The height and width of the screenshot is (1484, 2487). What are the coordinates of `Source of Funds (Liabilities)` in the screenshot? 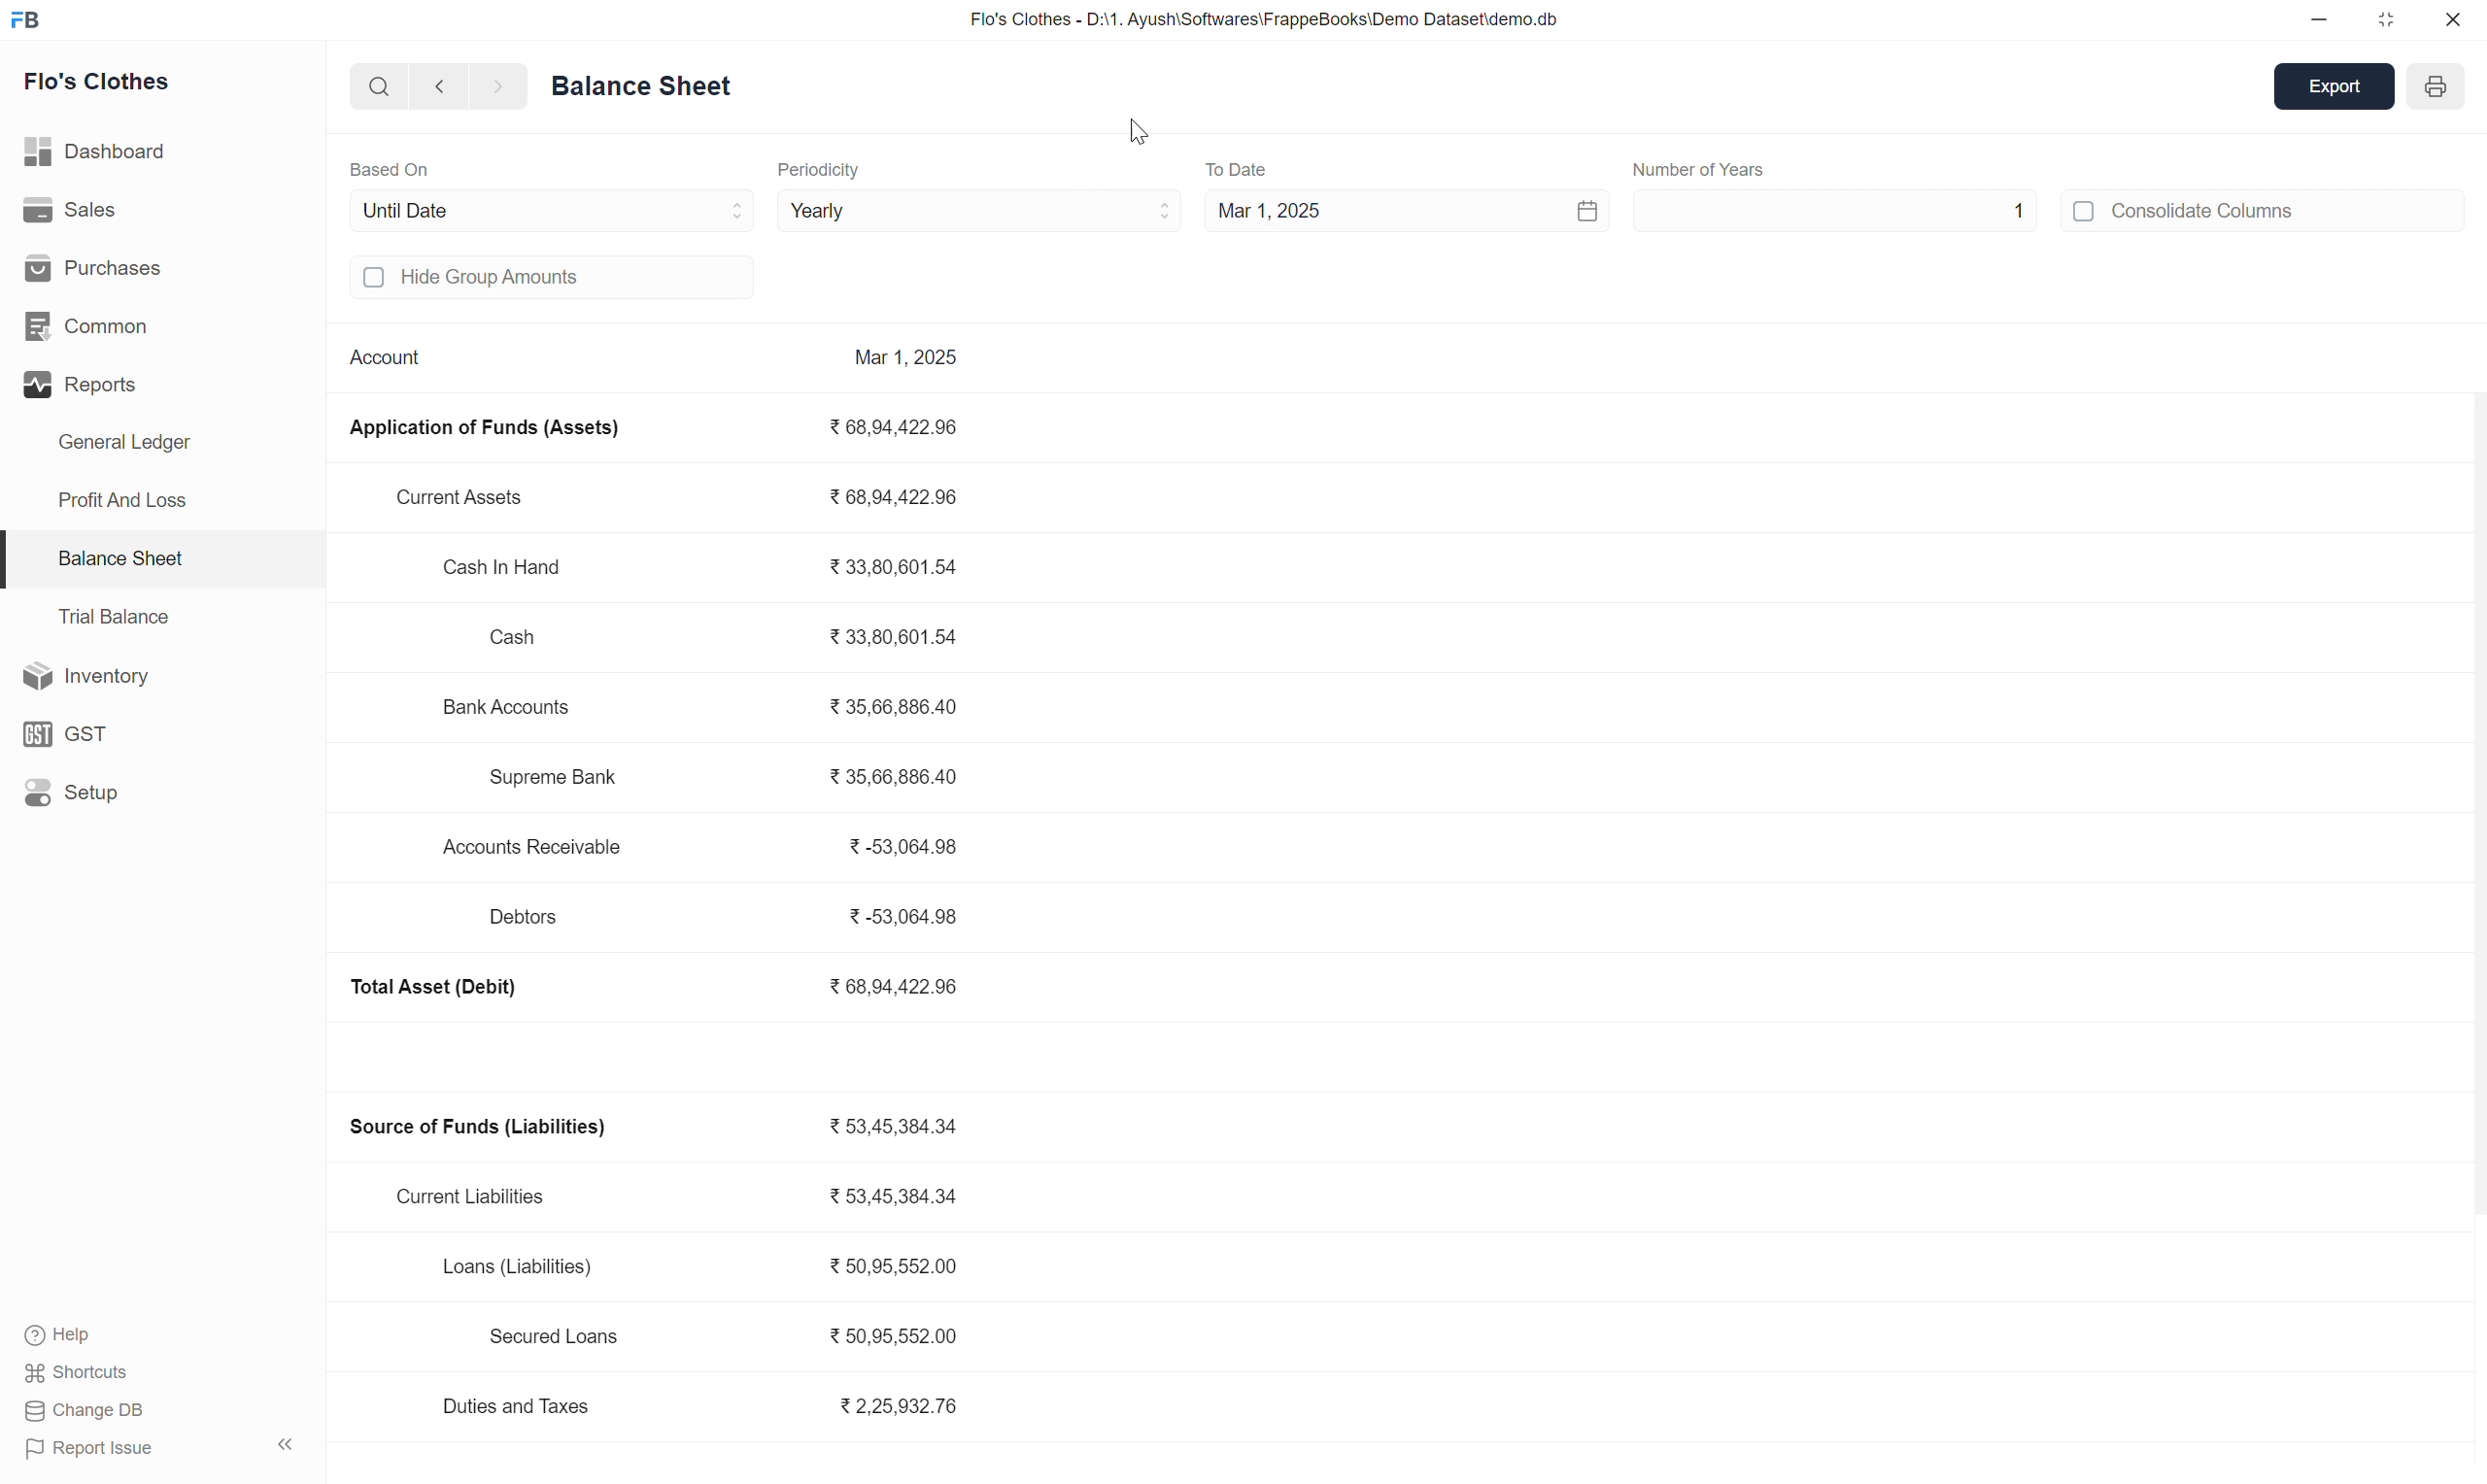 It's located at (481, 1127).